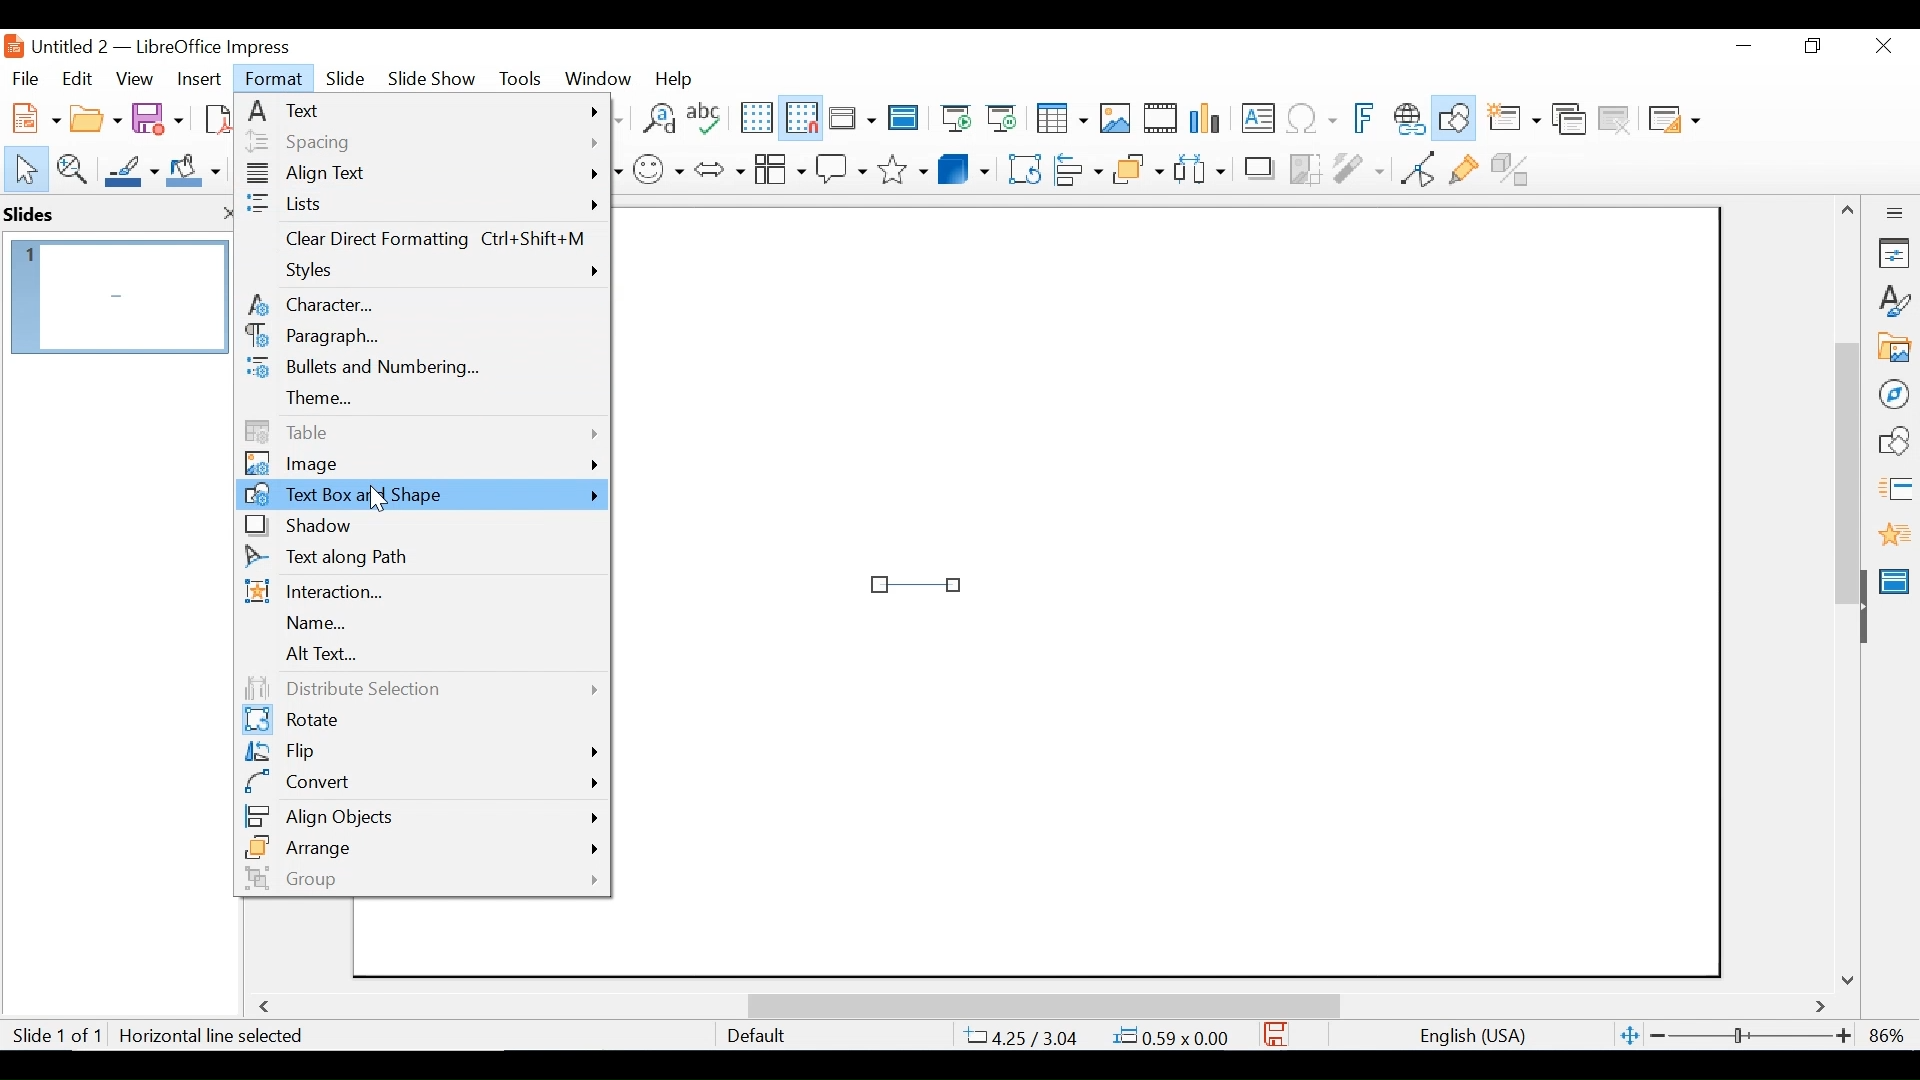 This screenshot has height=1080, width=1920. Describe the element at coordinates (1161, 120) in the screenshot. I see `Insert Audio or Video` at that location.